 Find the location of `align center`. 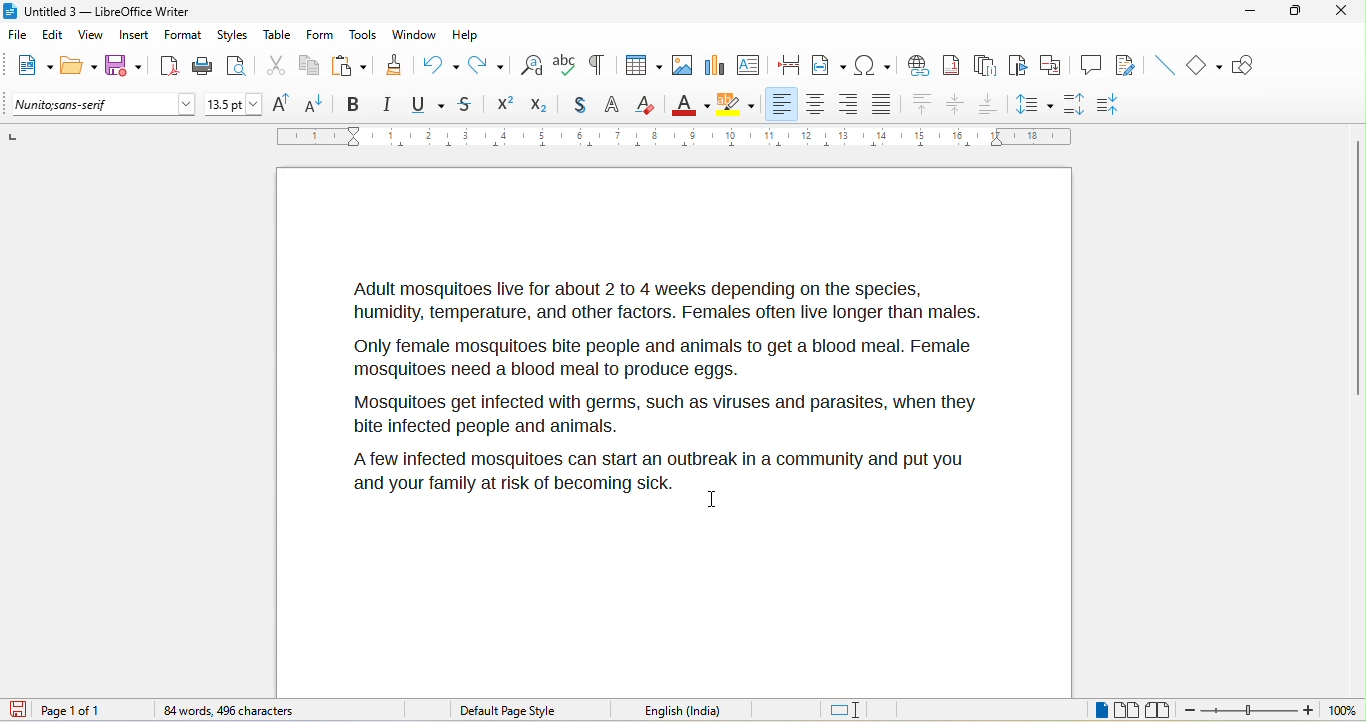

align center is located at coordinates (816, 105).